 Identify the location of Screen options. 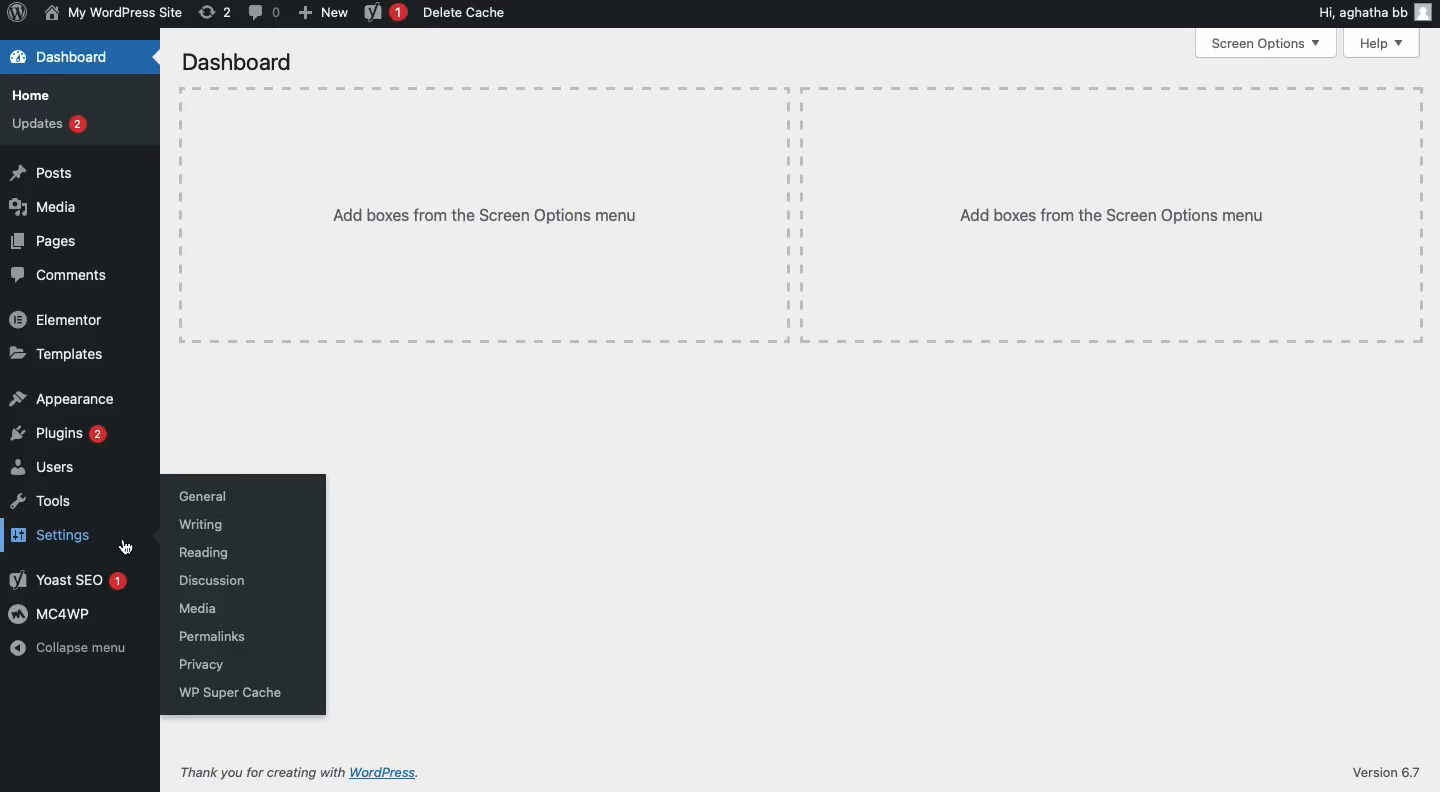
(1262, 41).